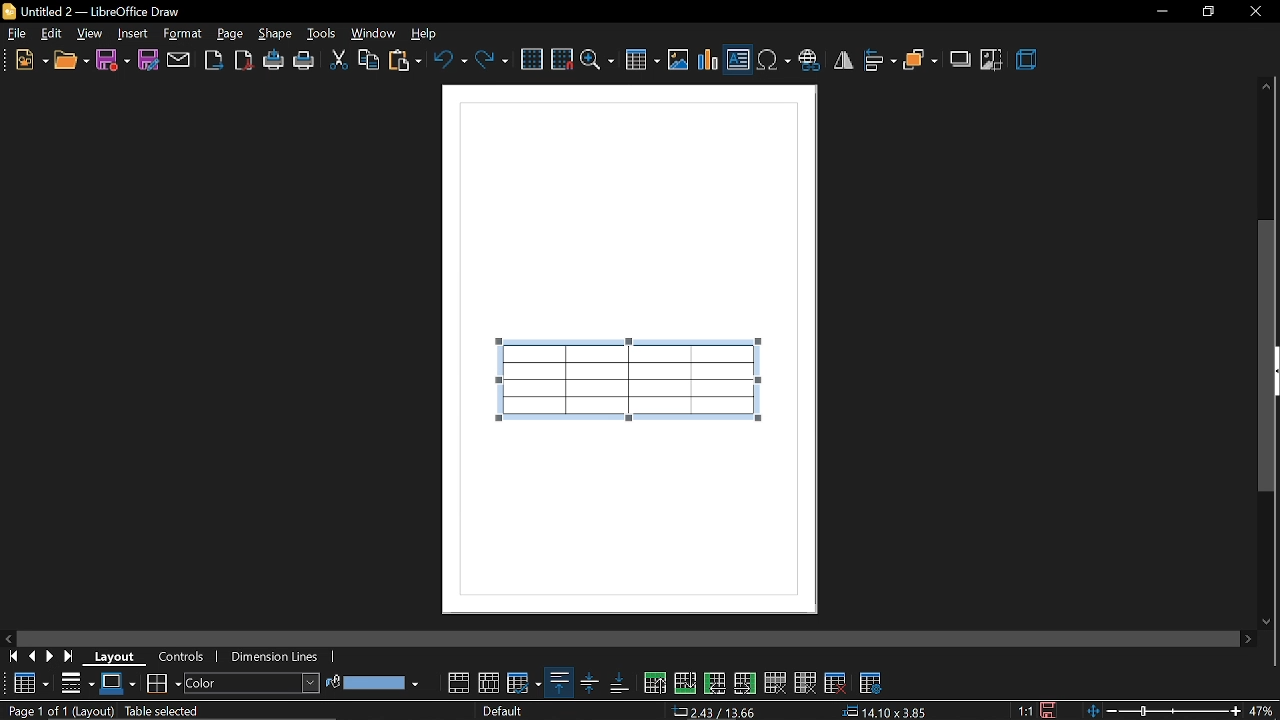  What do you see at coordinates (134, 34) in the screenshot?
I see `insert` at bounding box center [134, 34].